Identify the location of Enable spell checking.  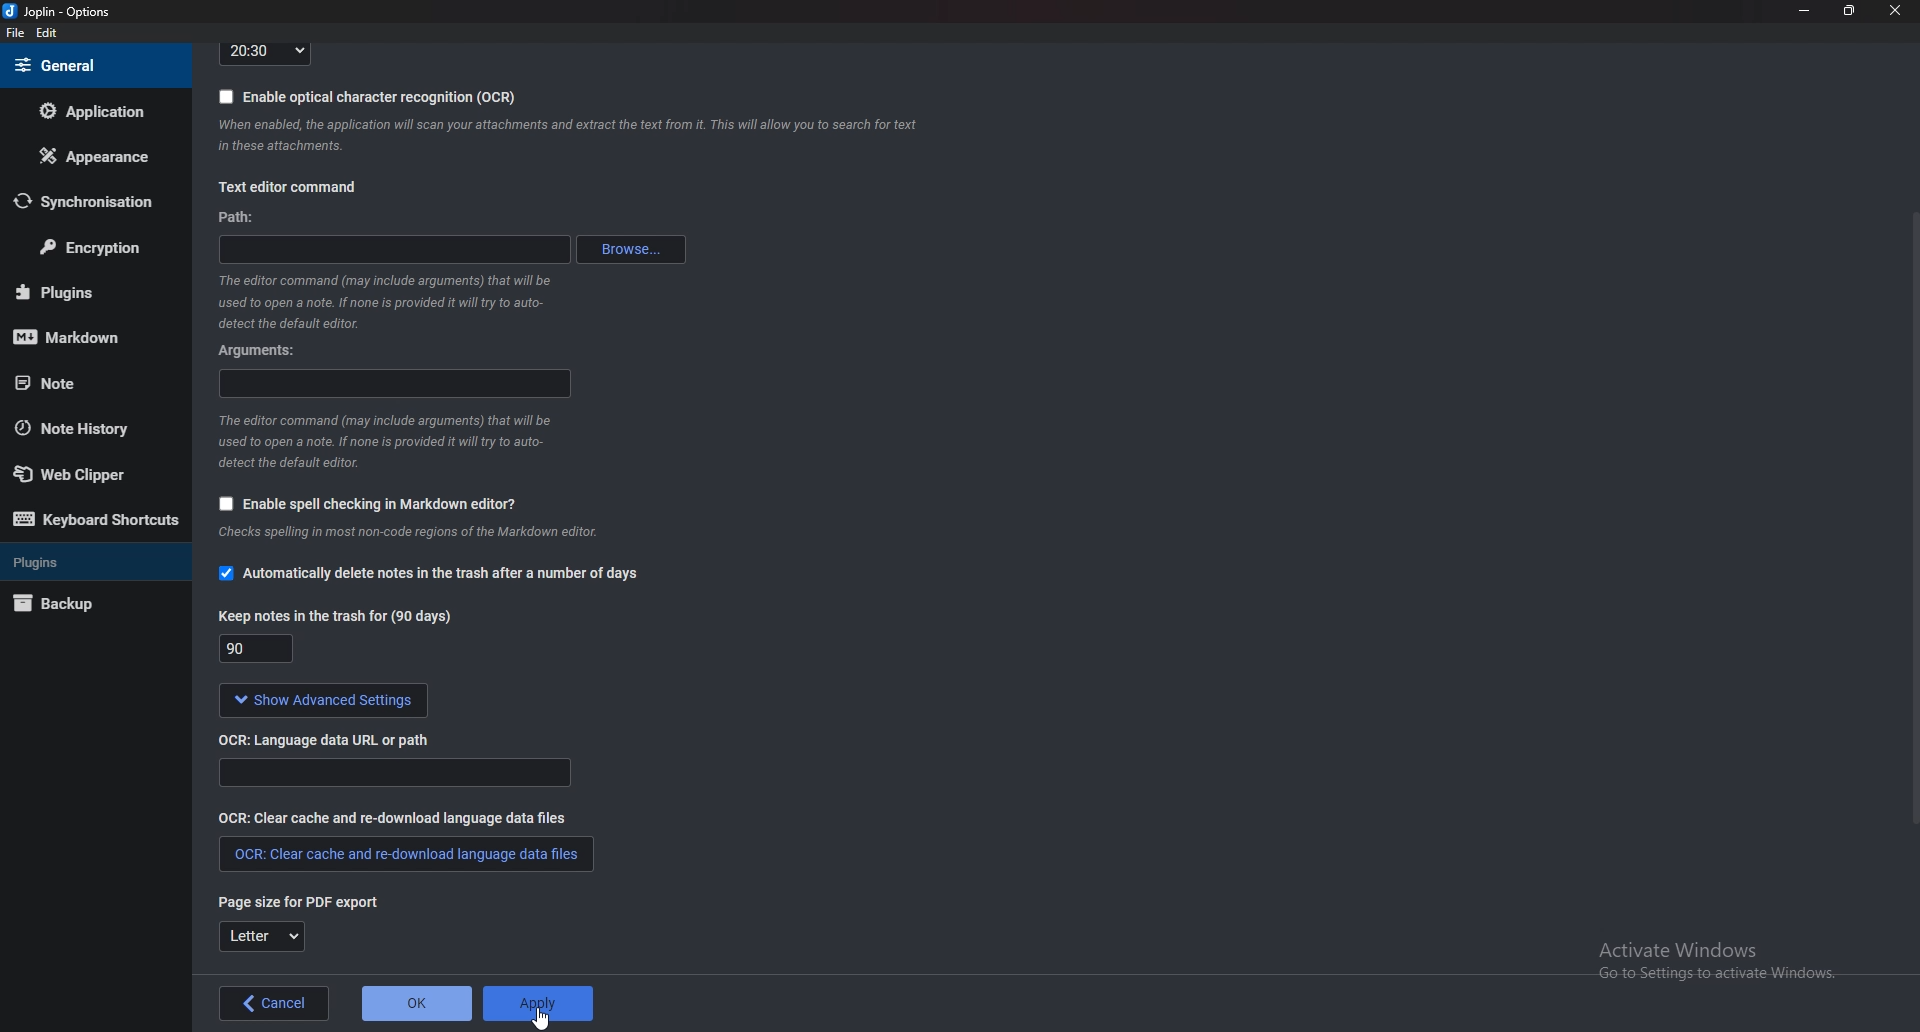
(362, 506).